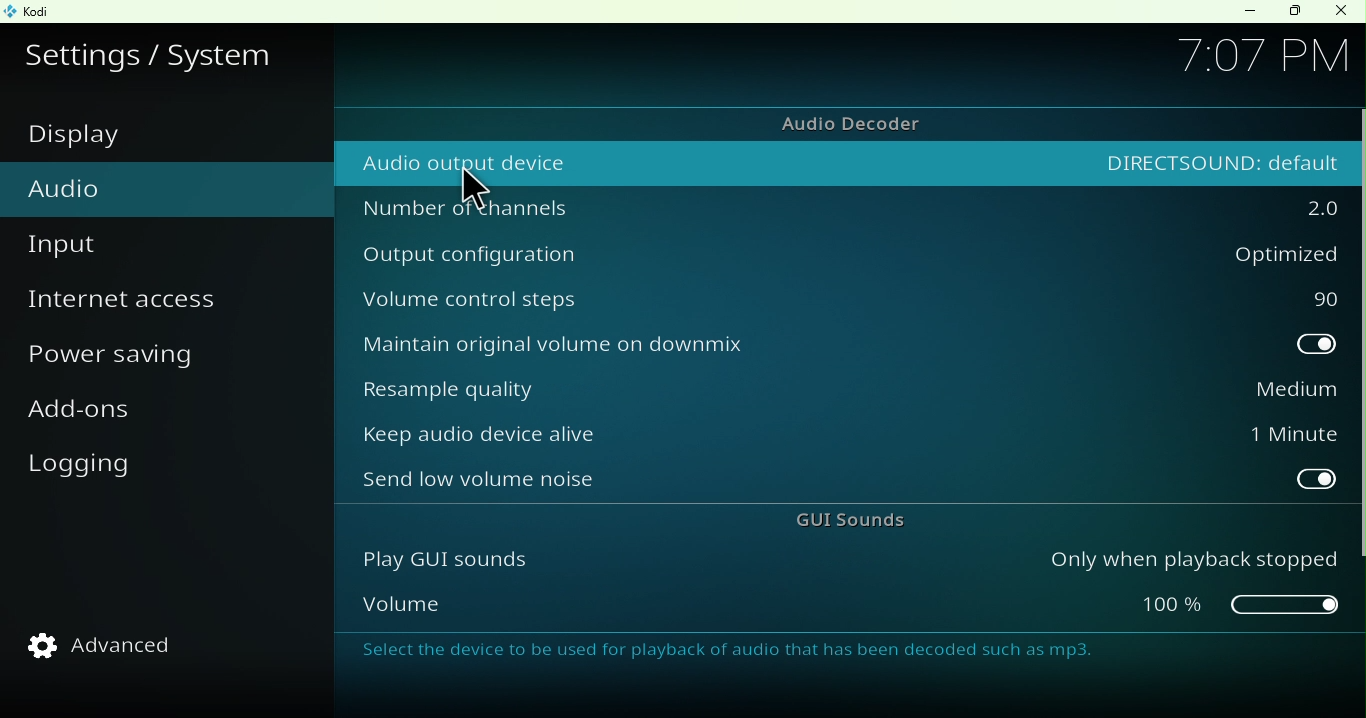  Describe the element at coordinates (714, 254) in the screenshot. I see `Output configuration` at that location.